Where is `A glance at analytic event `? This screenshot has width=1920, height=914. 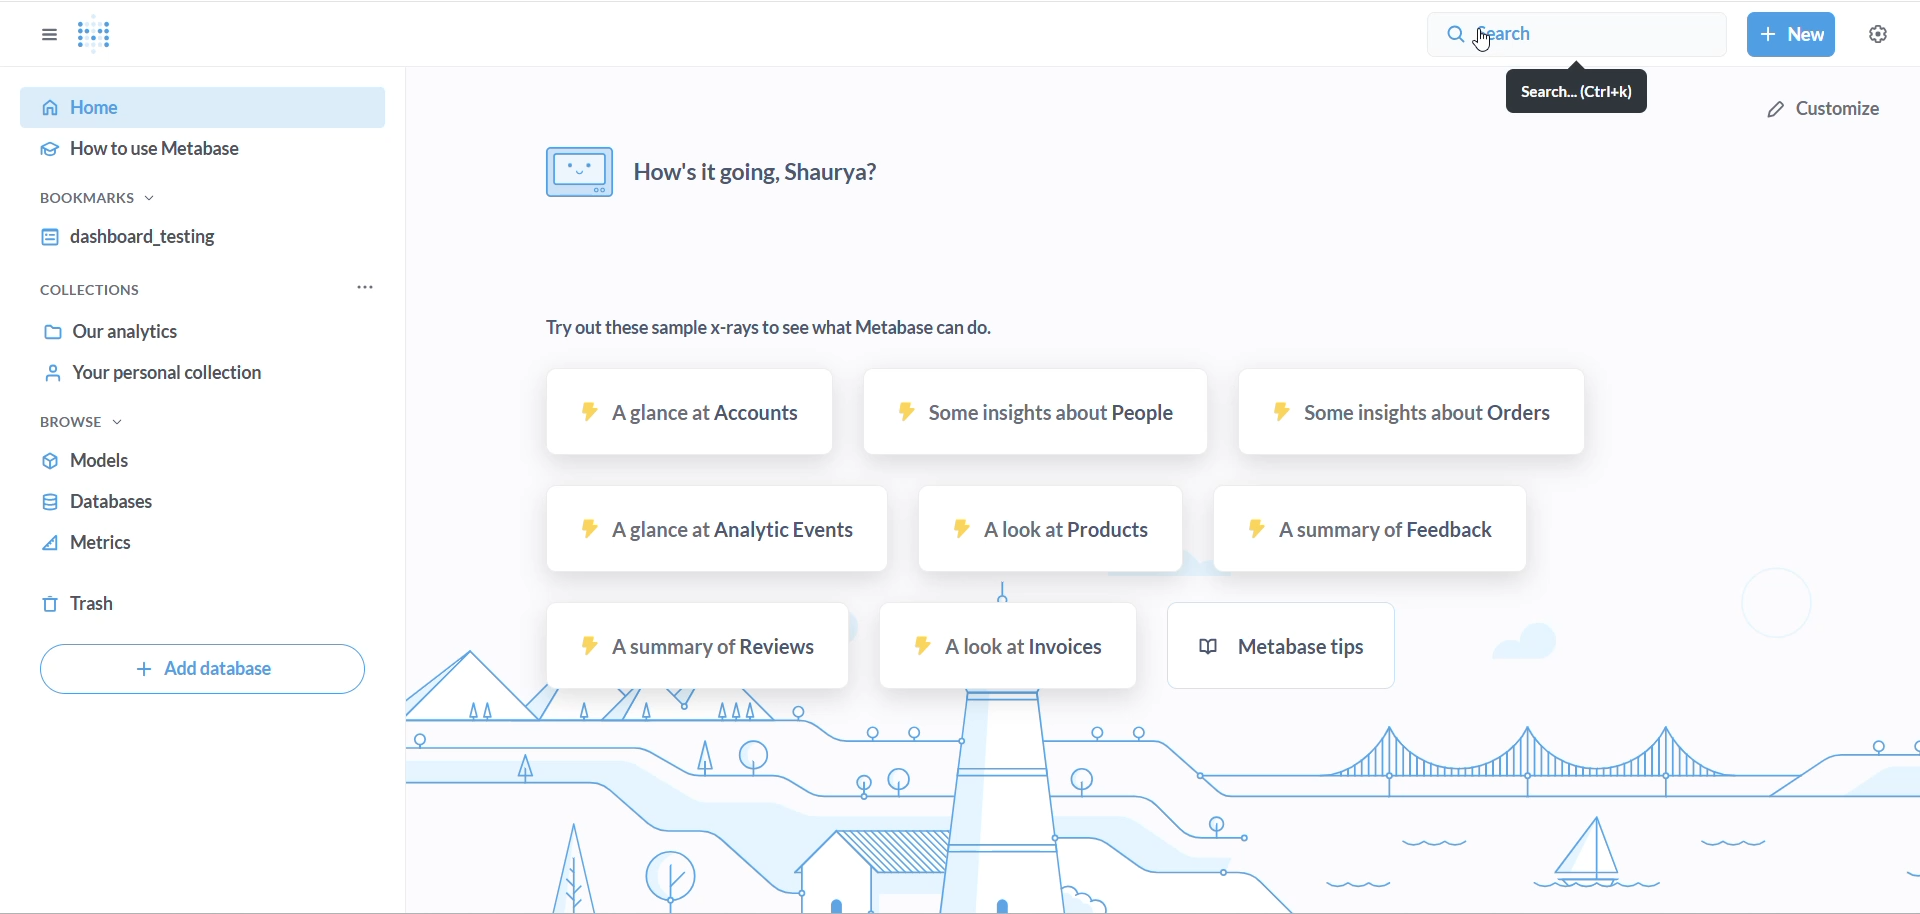
A glance at analytic event  is located at coordinates (721, 531).